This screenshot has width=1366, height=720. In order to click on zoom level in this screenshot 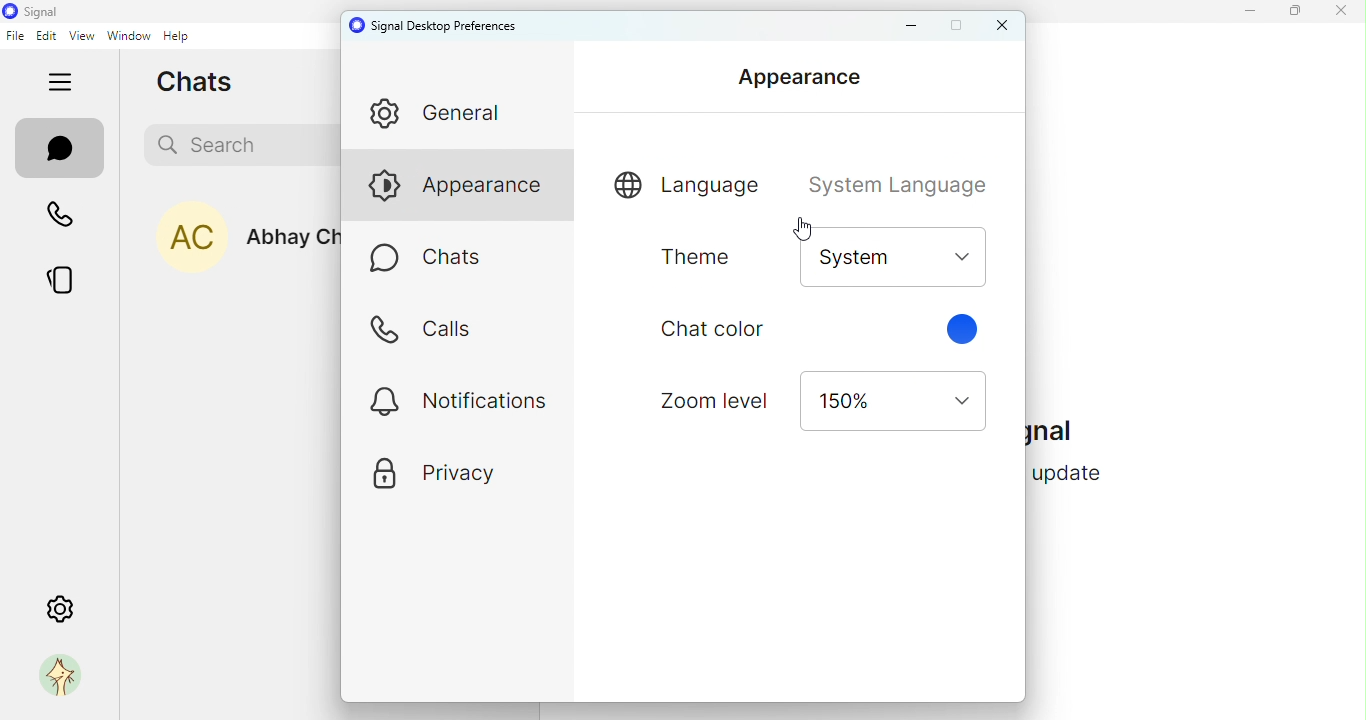, I will do `click(720, 407)`.